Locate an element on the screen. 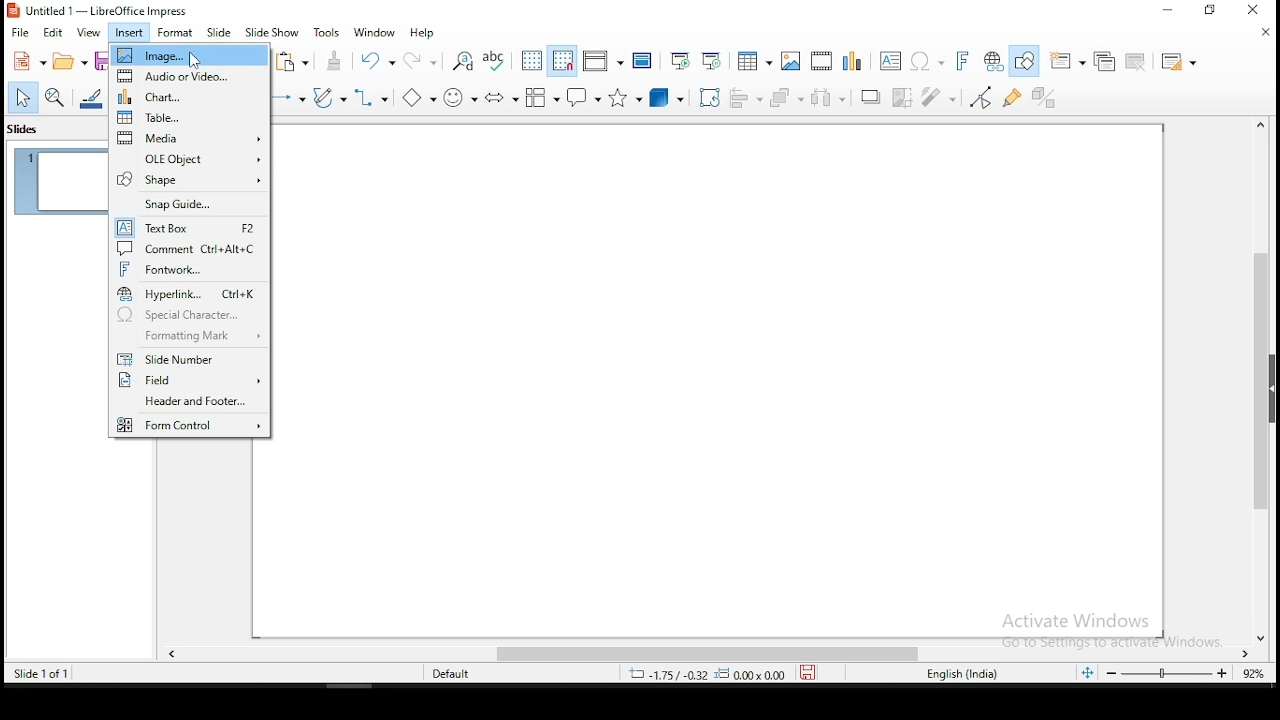  field is located at coordinates (188, 380).